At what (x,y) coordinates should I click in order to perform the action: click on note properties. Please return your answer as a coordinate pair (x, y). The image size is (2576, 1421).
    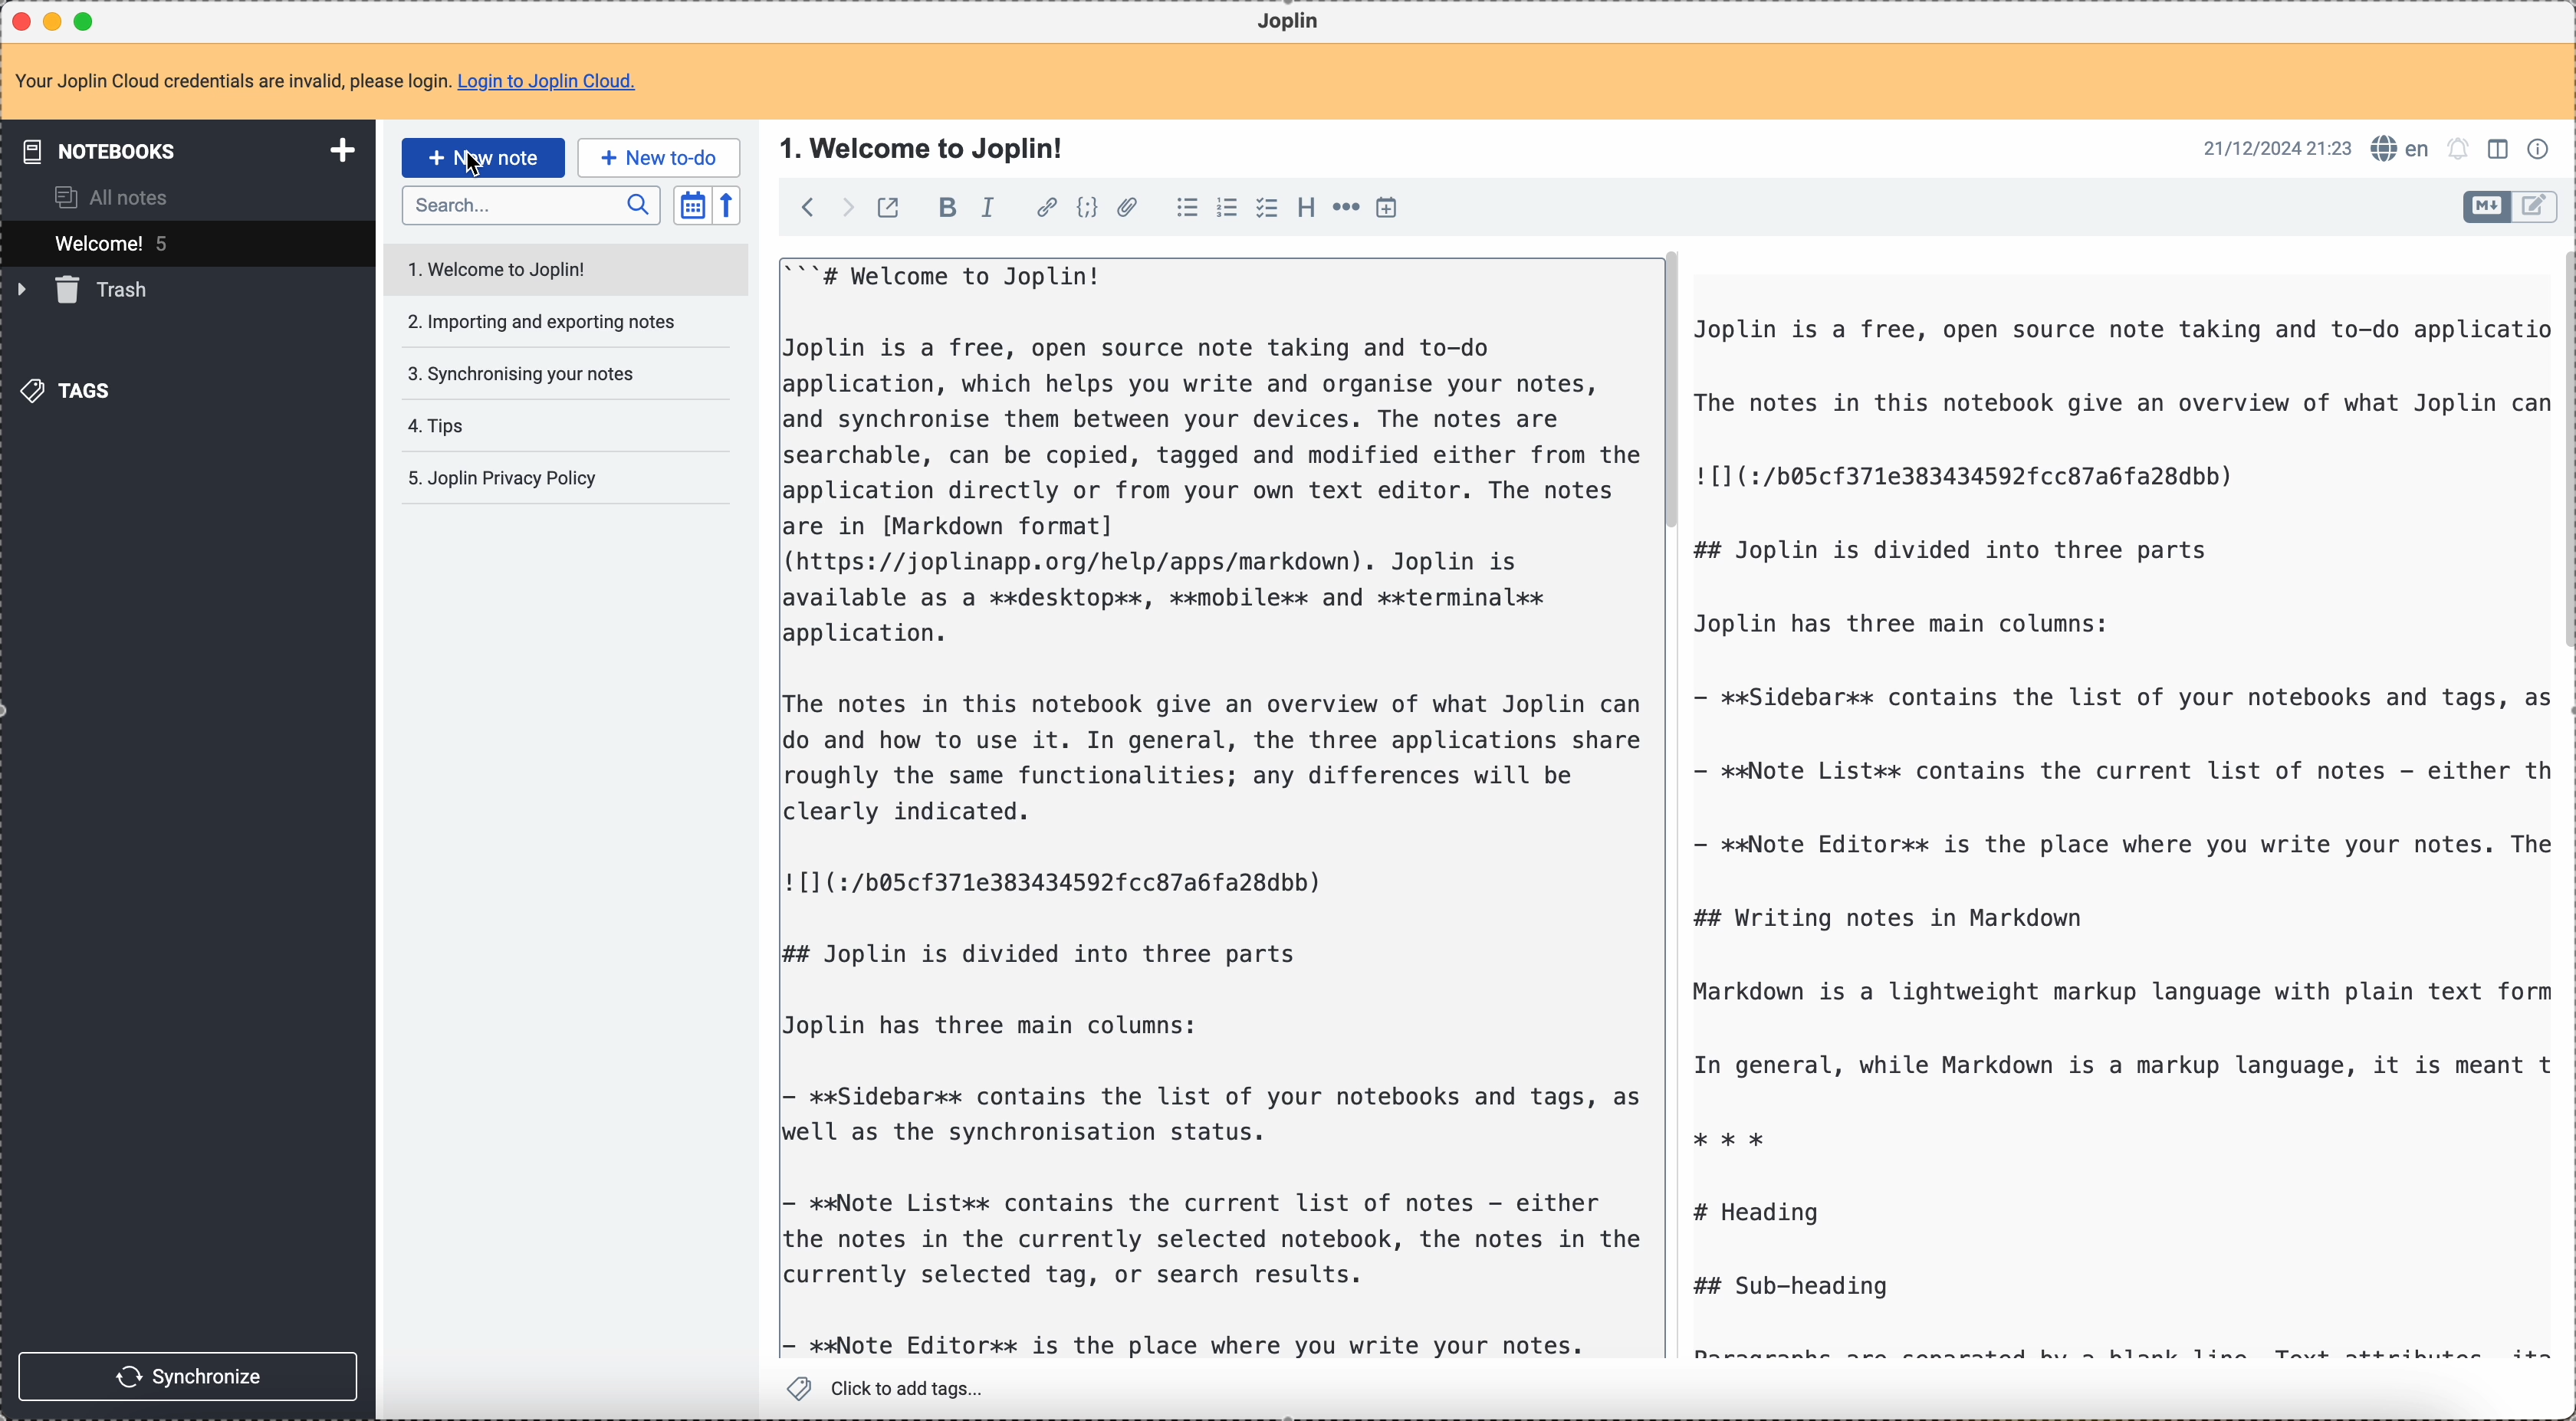
    Looking at the image, I should click on (2539, 150).